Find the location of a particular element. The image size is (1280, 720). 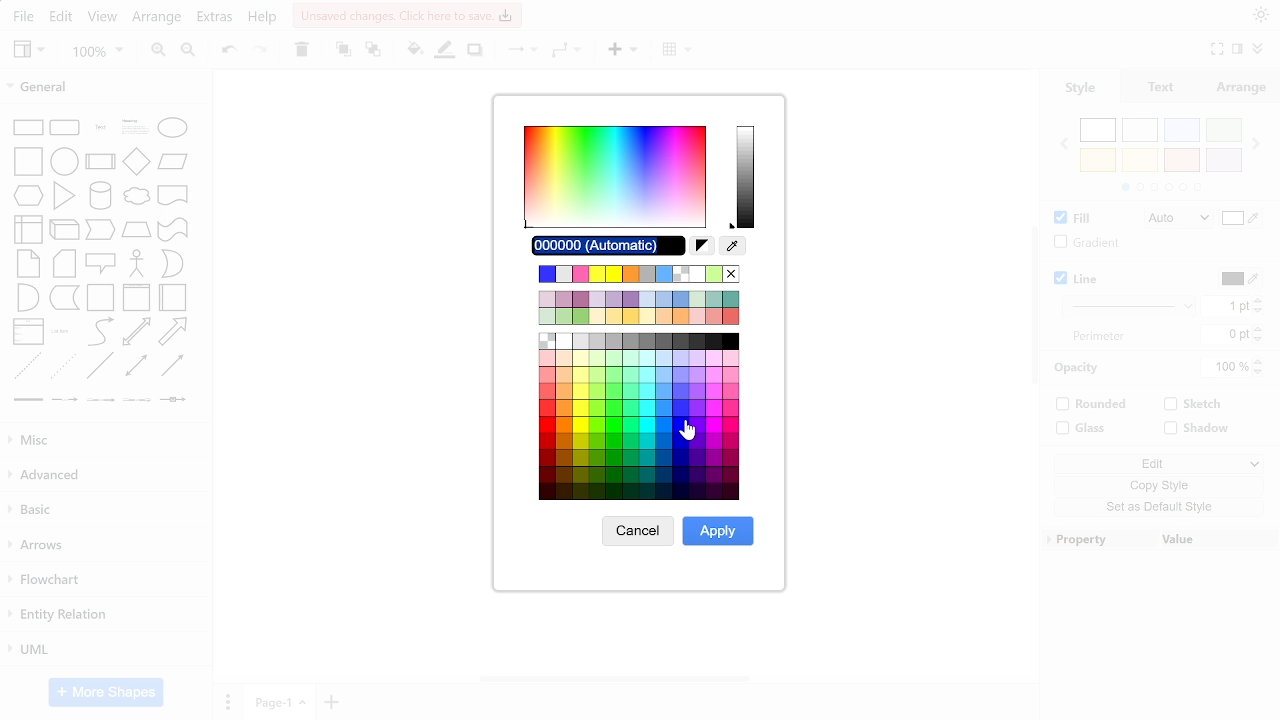

file is located at coordinates (23, 18).